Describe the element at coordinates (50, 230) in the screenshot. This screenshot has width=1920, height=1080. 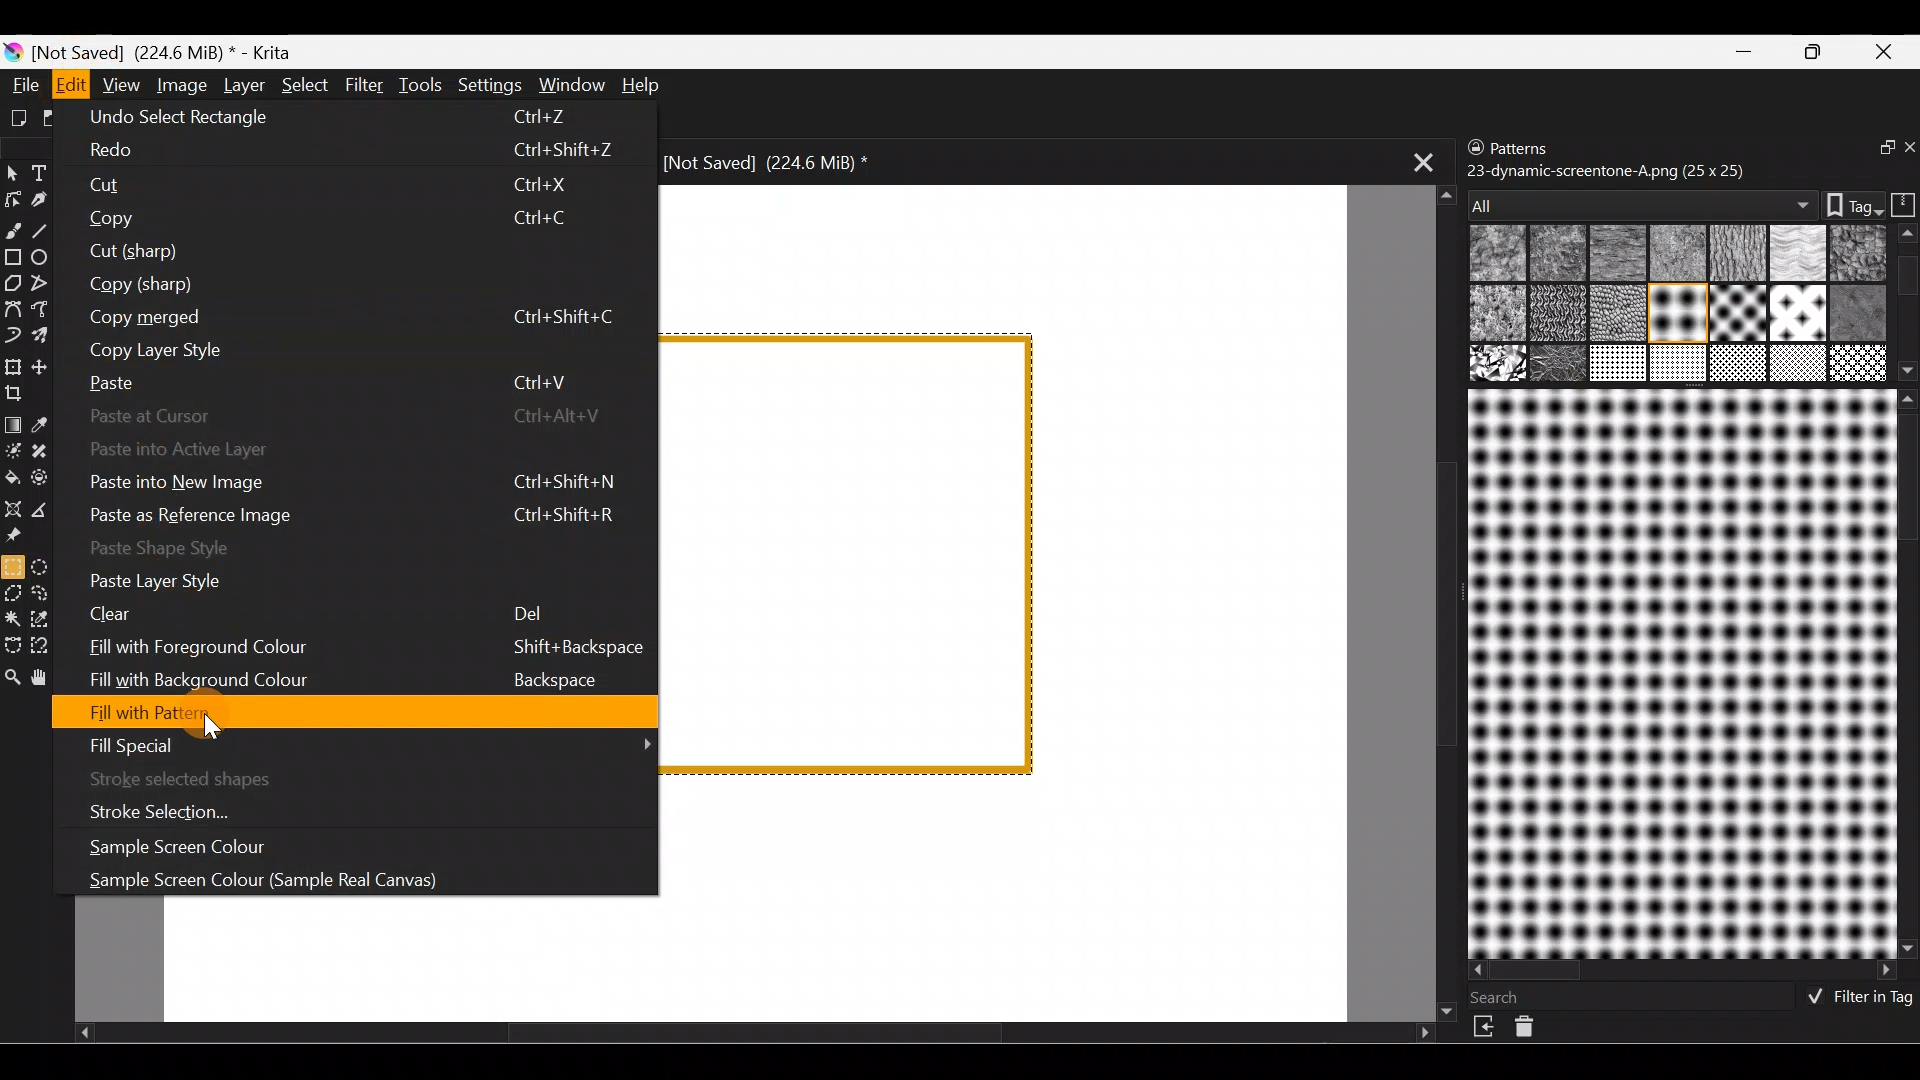
I see `Line tool` at that location.